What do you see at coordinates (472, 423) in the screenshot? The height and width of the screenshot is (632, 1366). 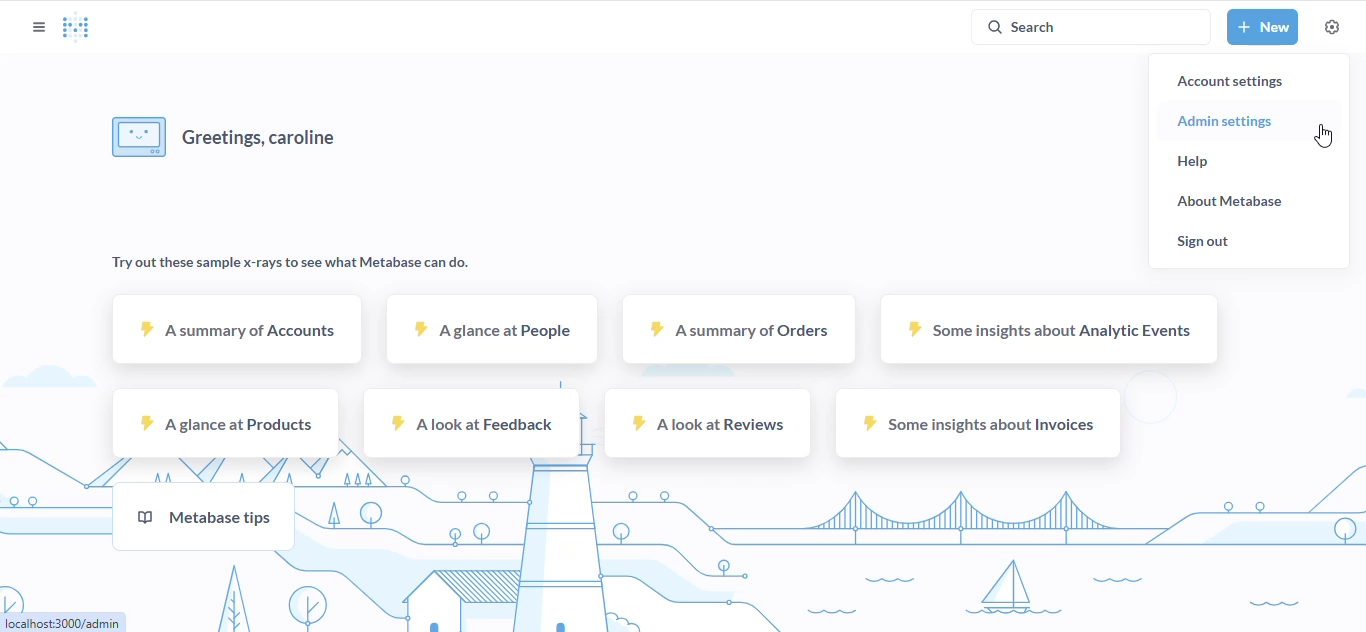 I see `a look at feedback` at bounding box center [472, 423].